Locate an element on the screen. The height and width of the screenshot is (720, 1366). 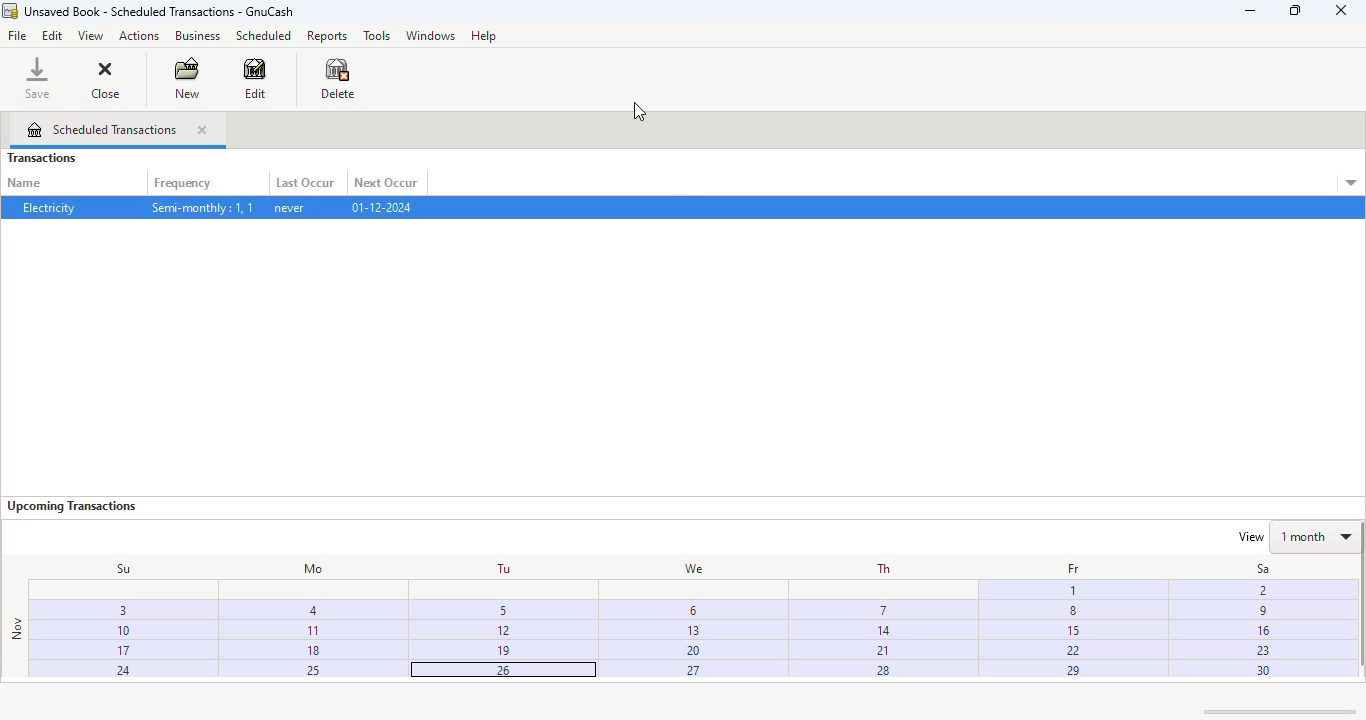
21 is located at coordinates (884, 651).